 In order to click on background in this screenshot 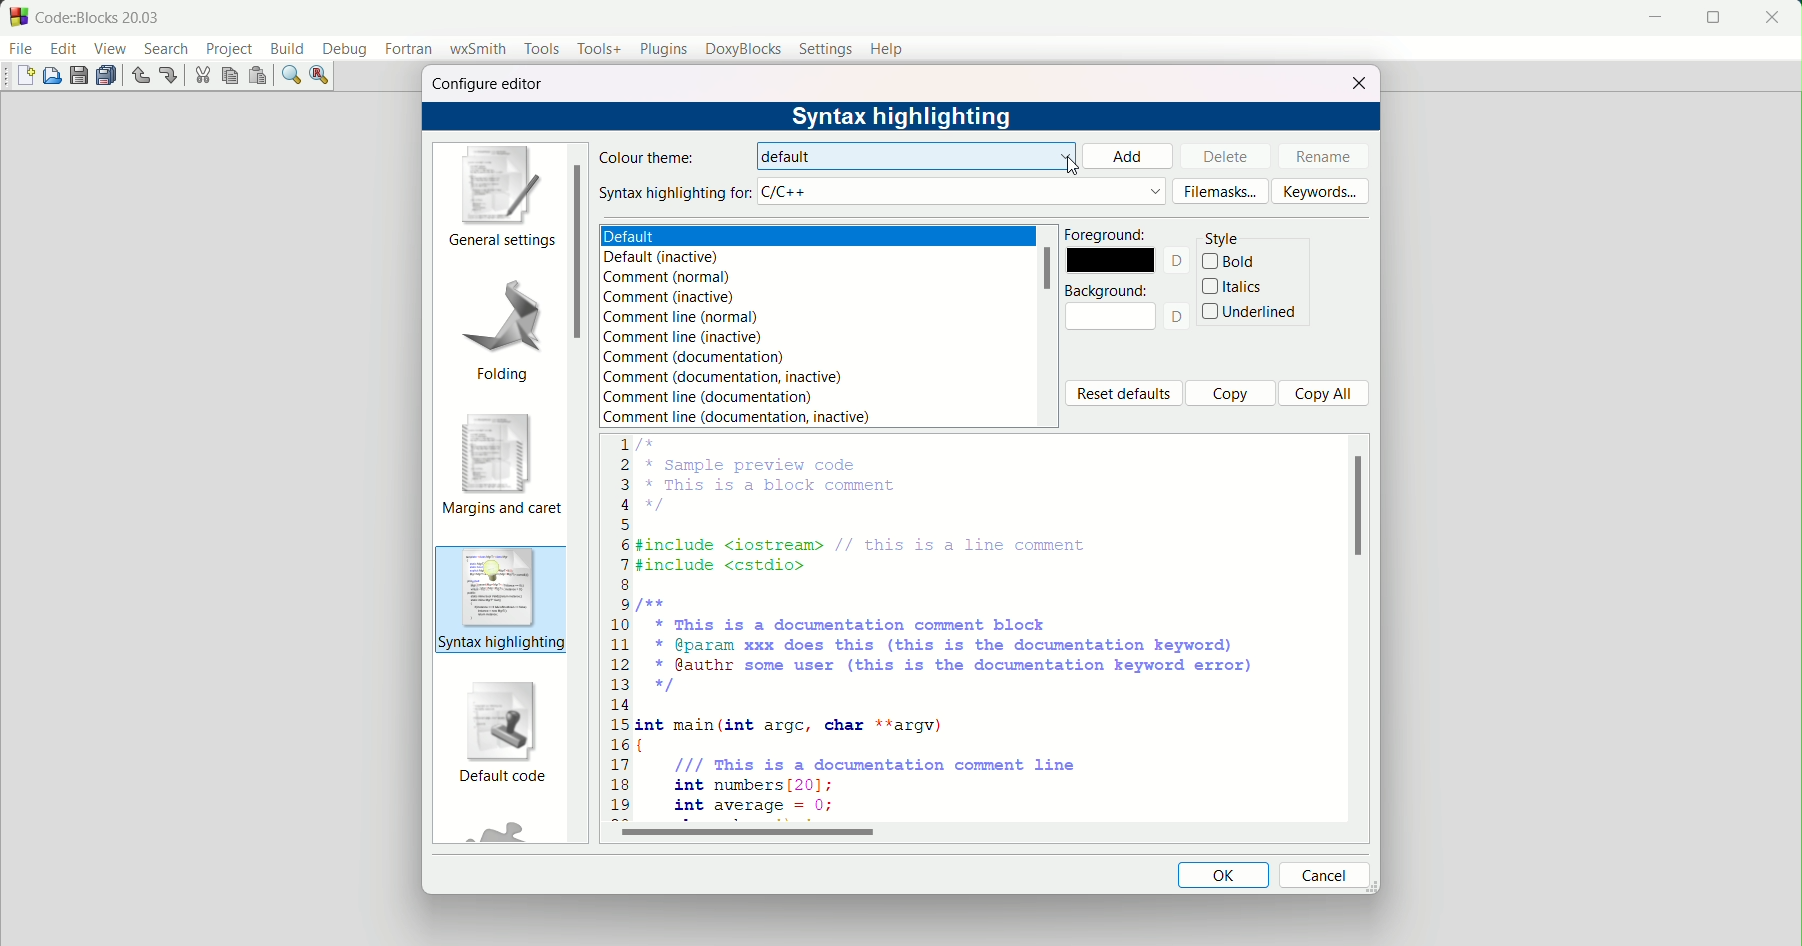, I will do `click(1109, 289)`.